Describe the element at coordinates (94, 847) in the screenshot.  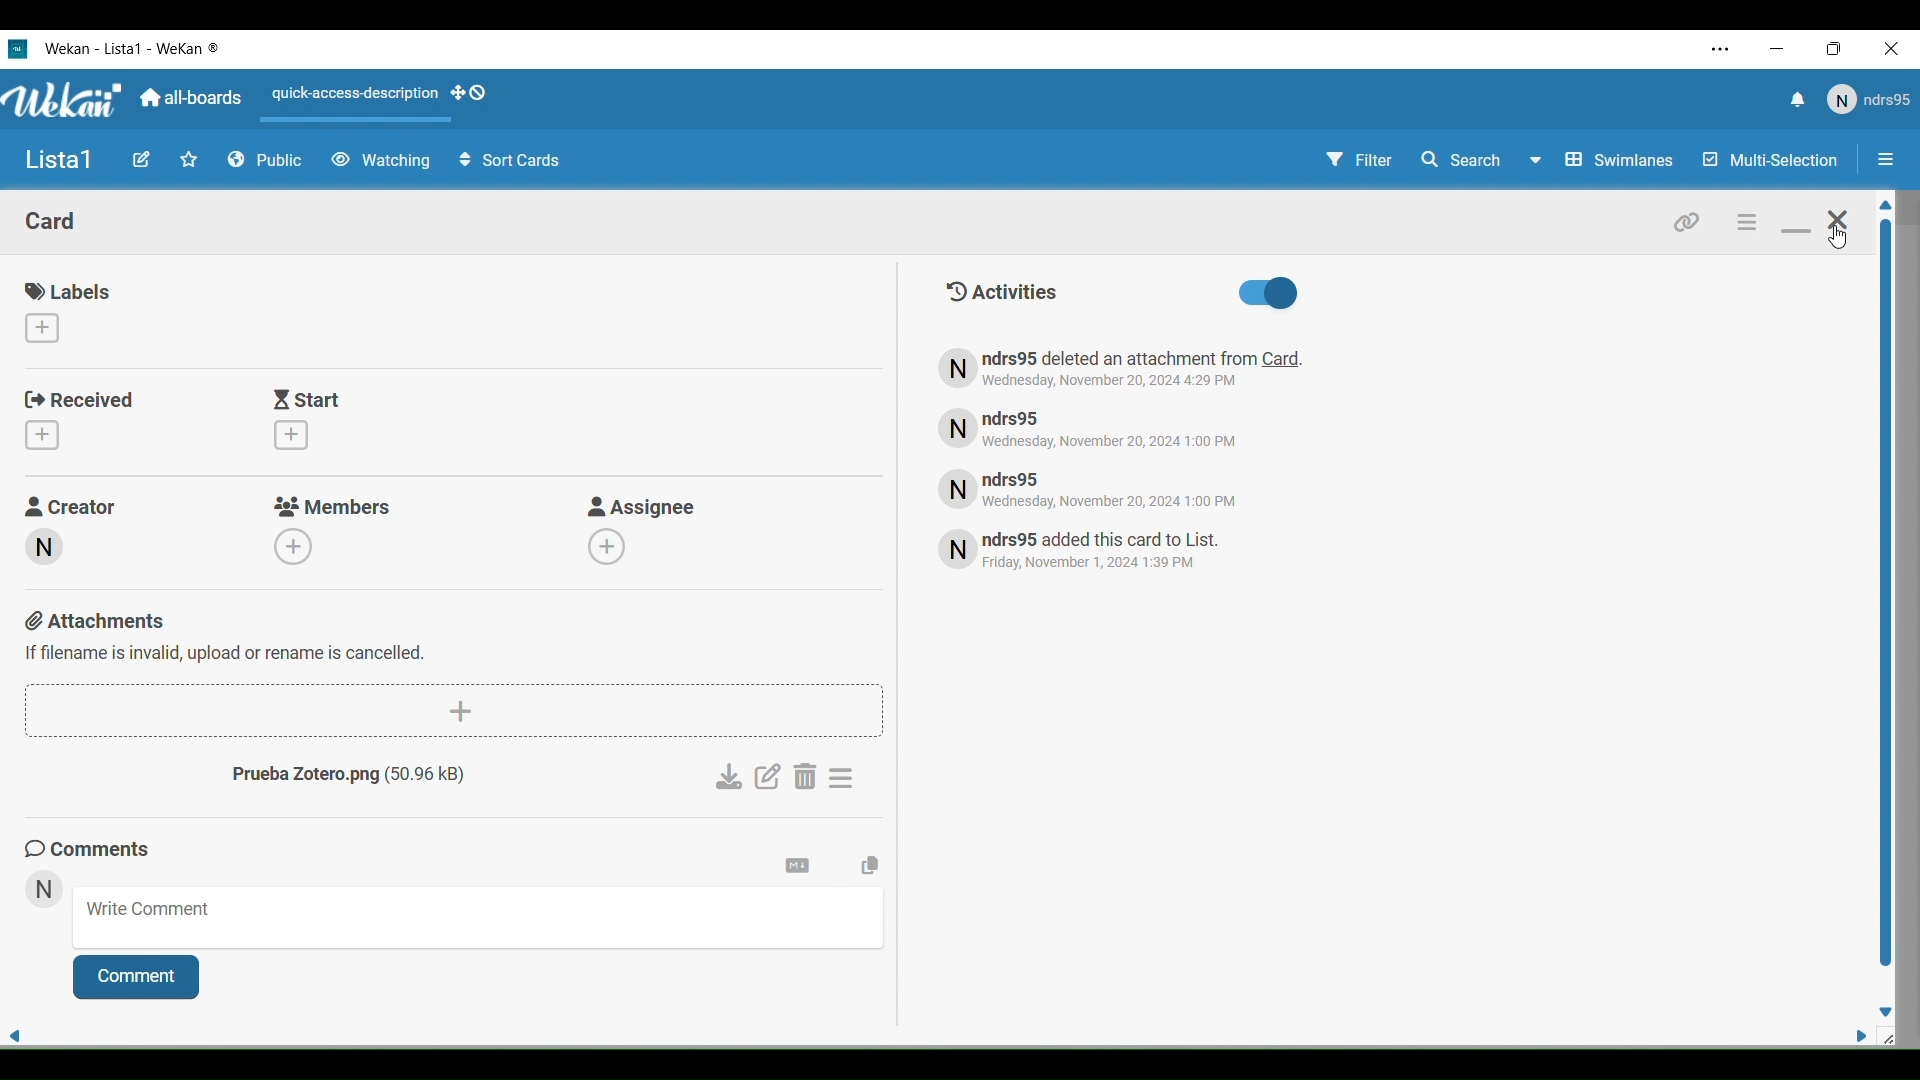
I see `Comments` at that location.